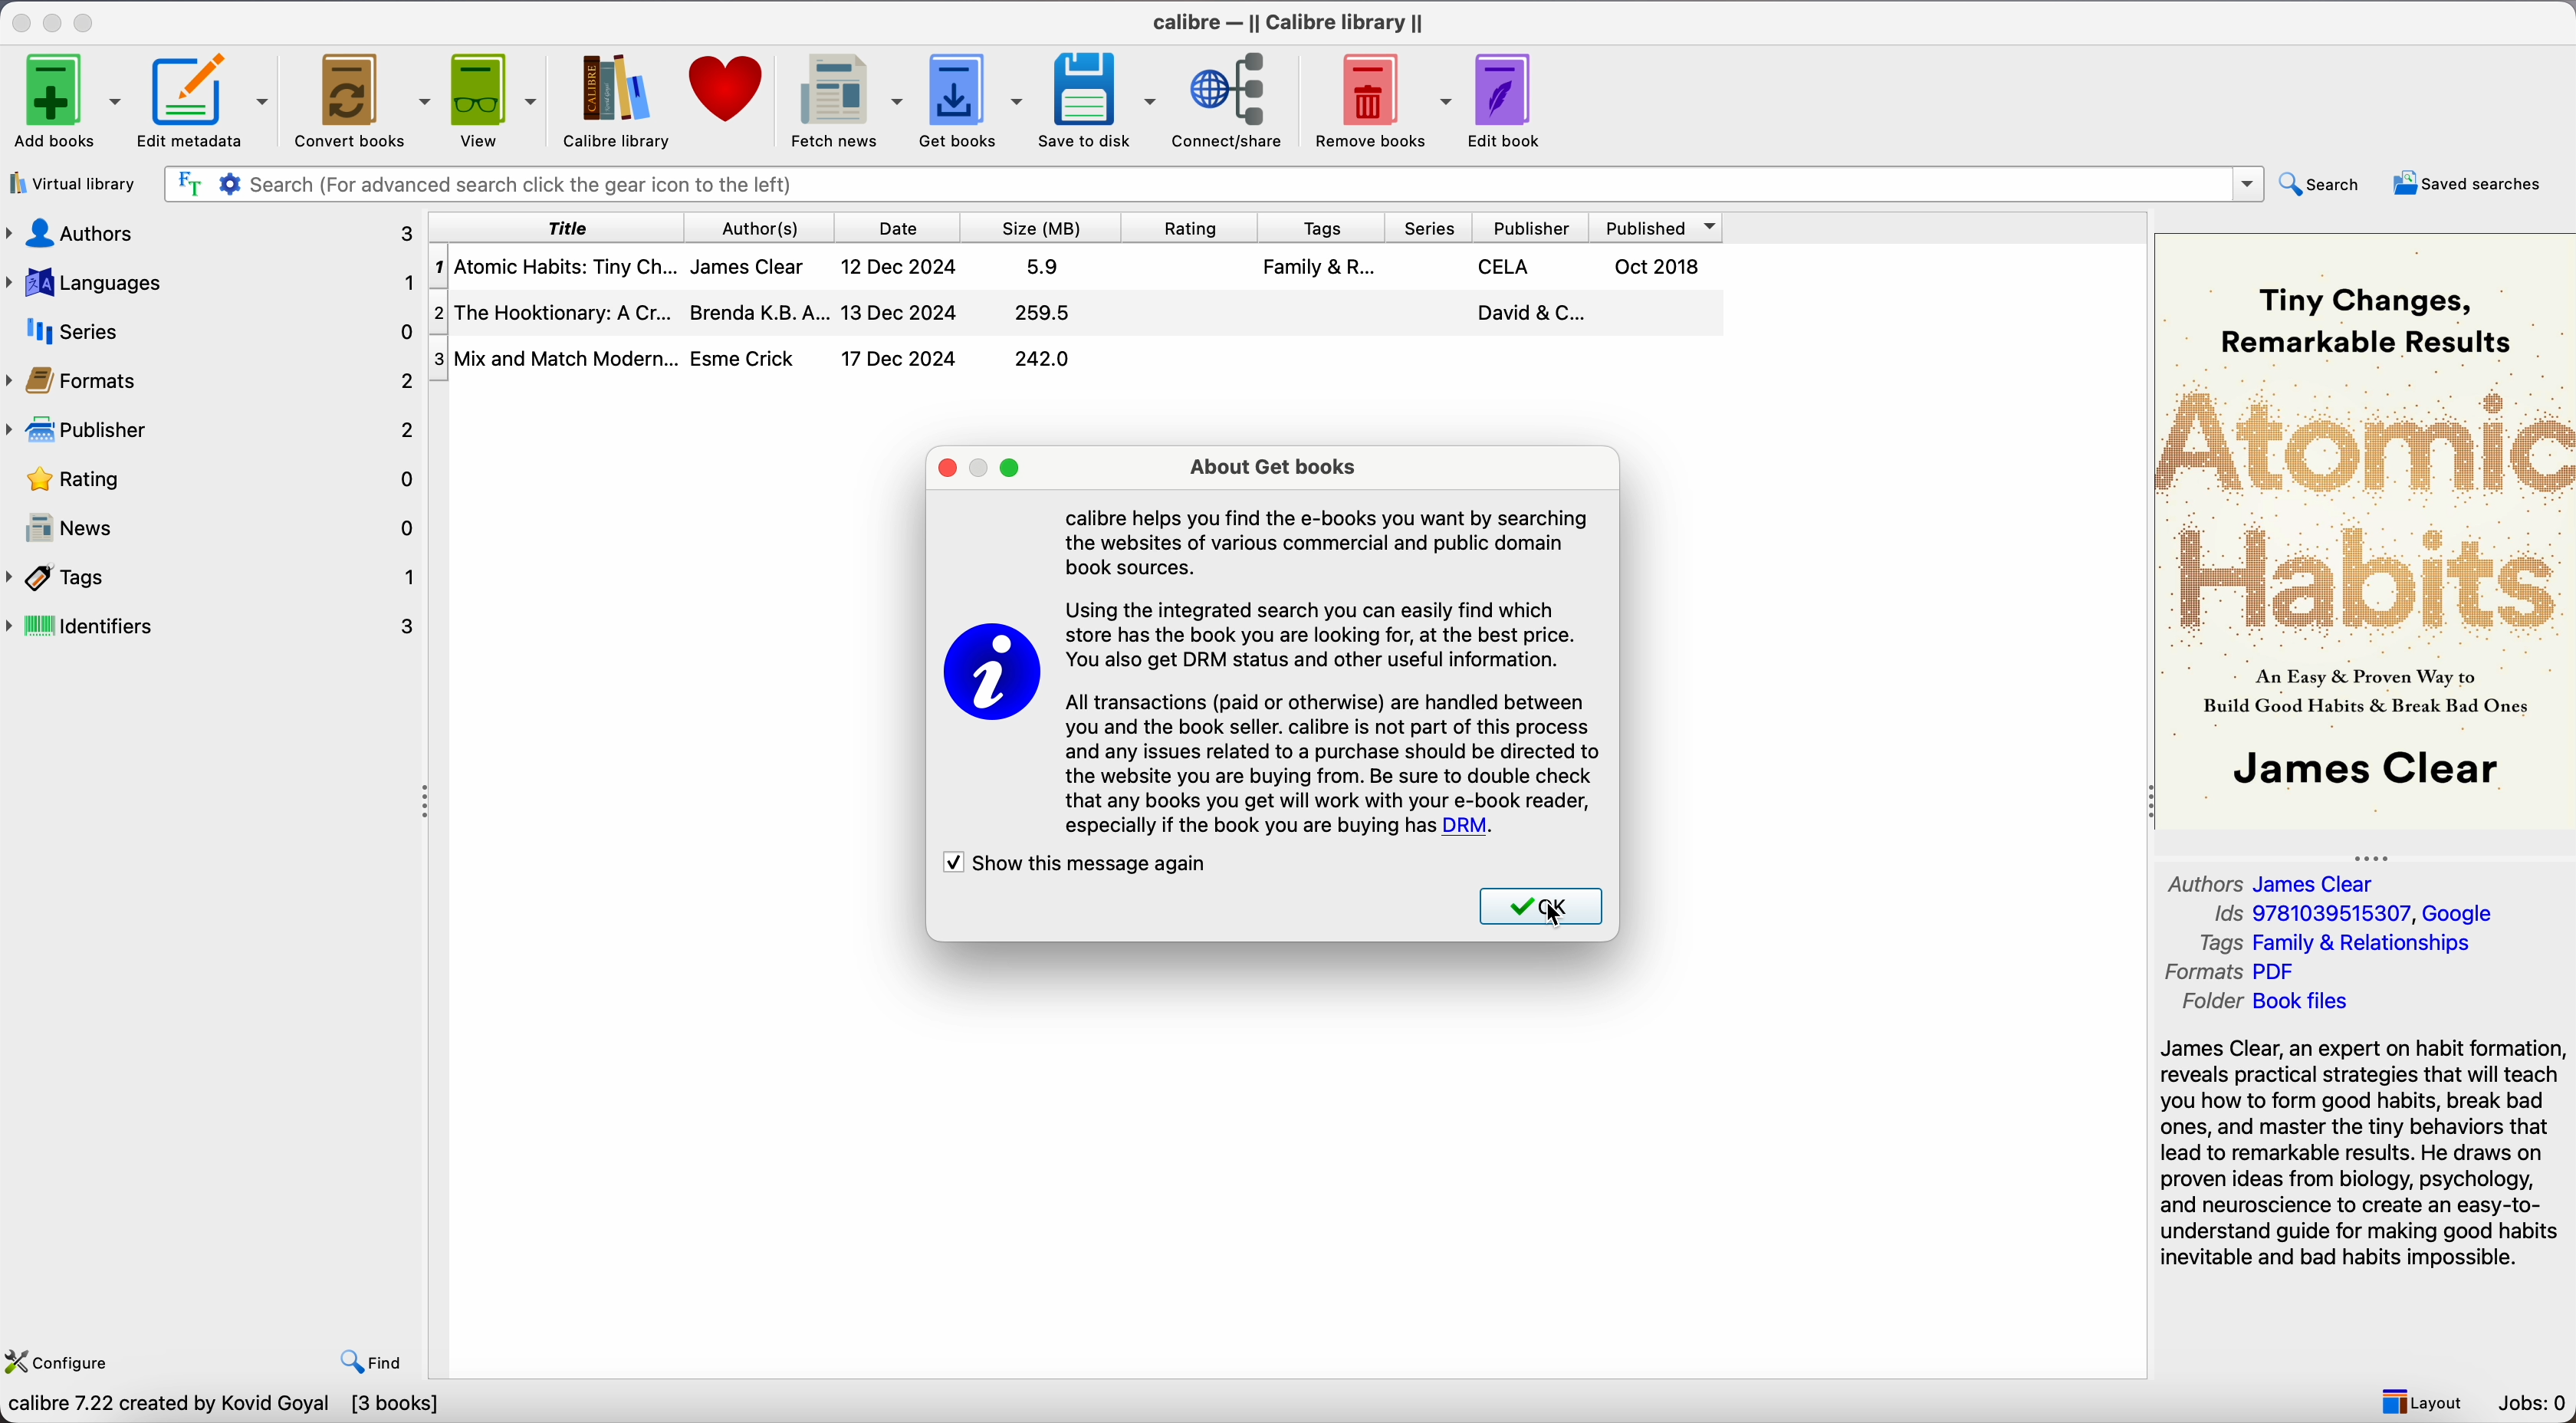 The height and width of the screenshot is (1423, 2576). What do you see at coordinates (56, 20) in the screenshot?
I see `minimize app` at bounding box center [56, 20].